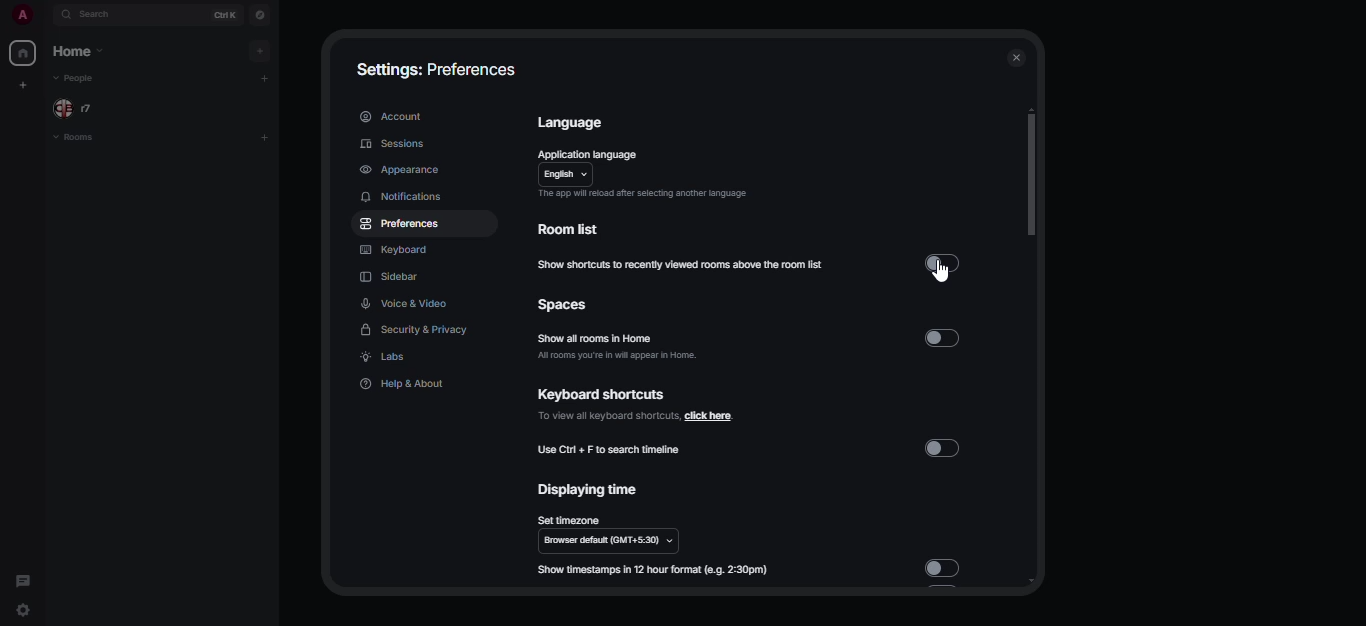 This screenshot has width=1366, height=626. I want to click on expand, so click(46, 15).